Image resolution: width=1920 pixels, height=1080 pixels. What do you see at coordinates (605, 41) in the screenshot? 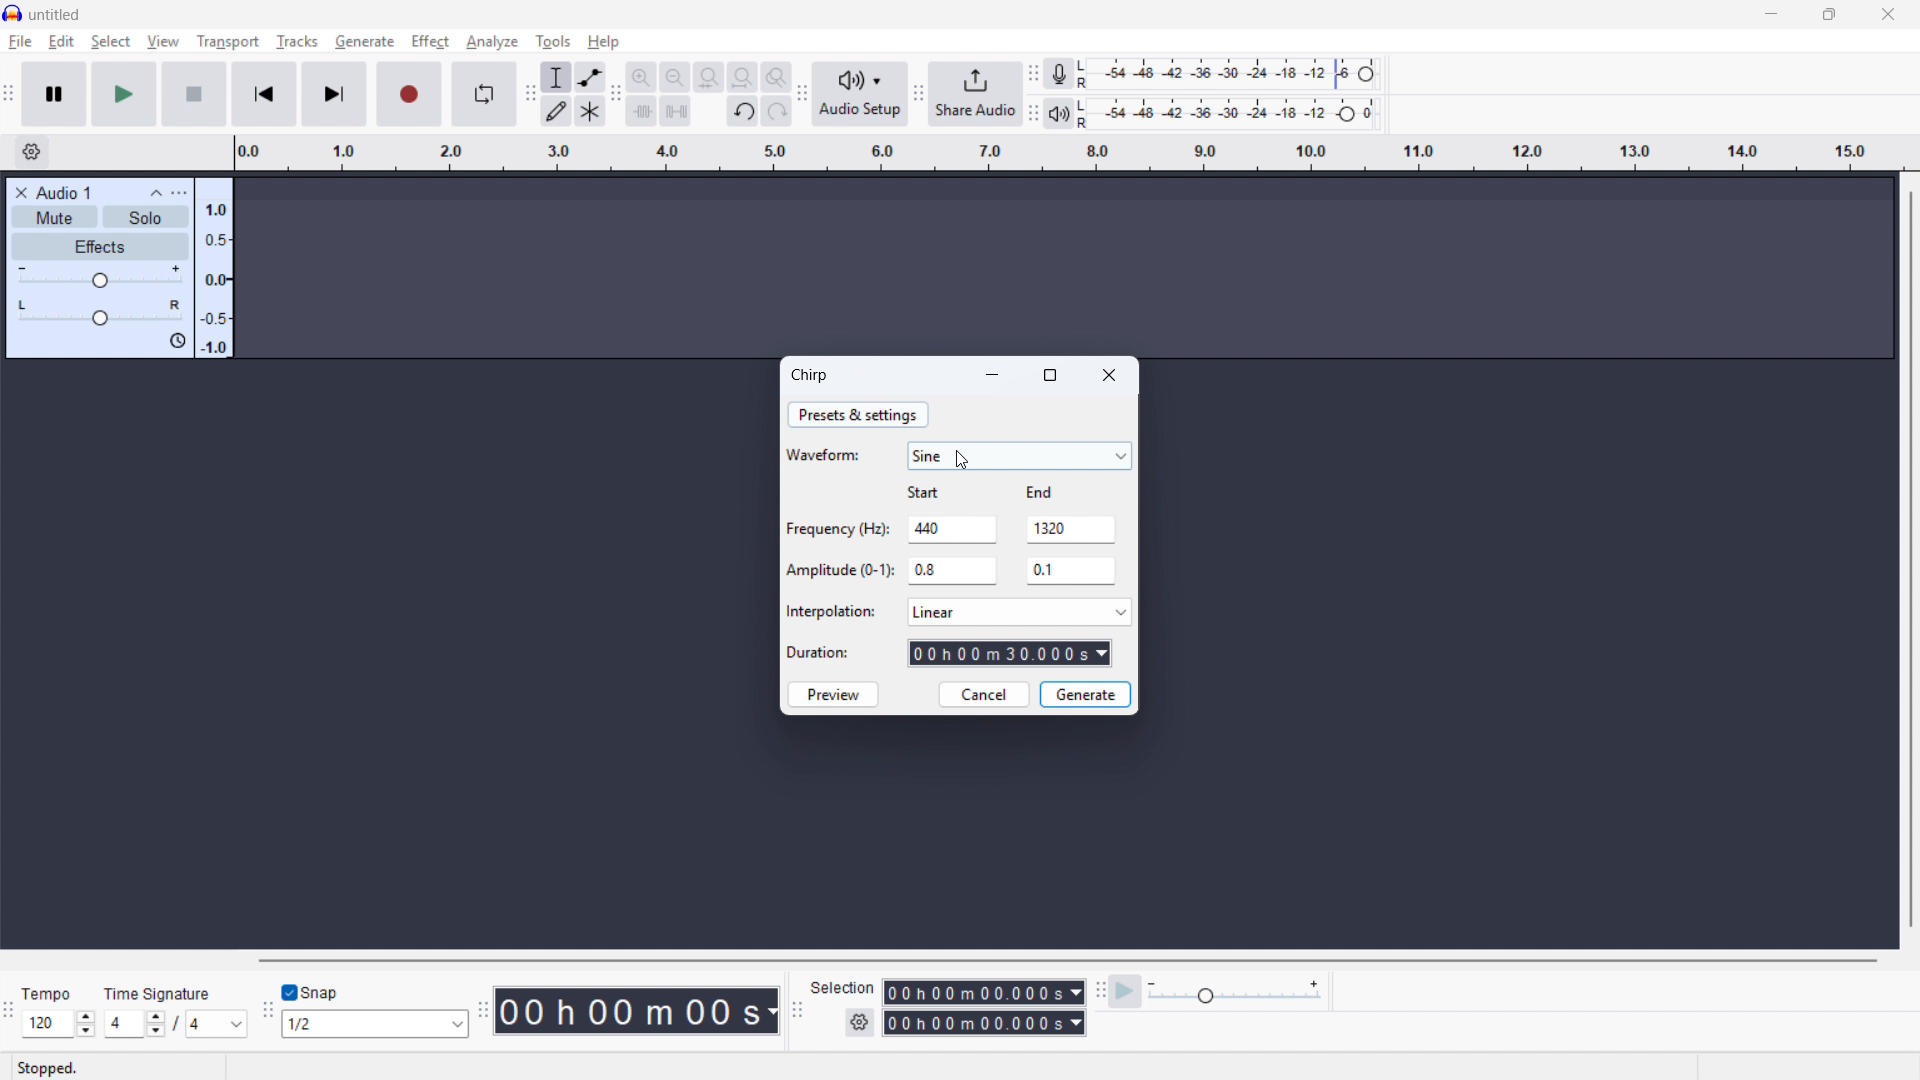
I see `help ` at bounding box center [605, 41].